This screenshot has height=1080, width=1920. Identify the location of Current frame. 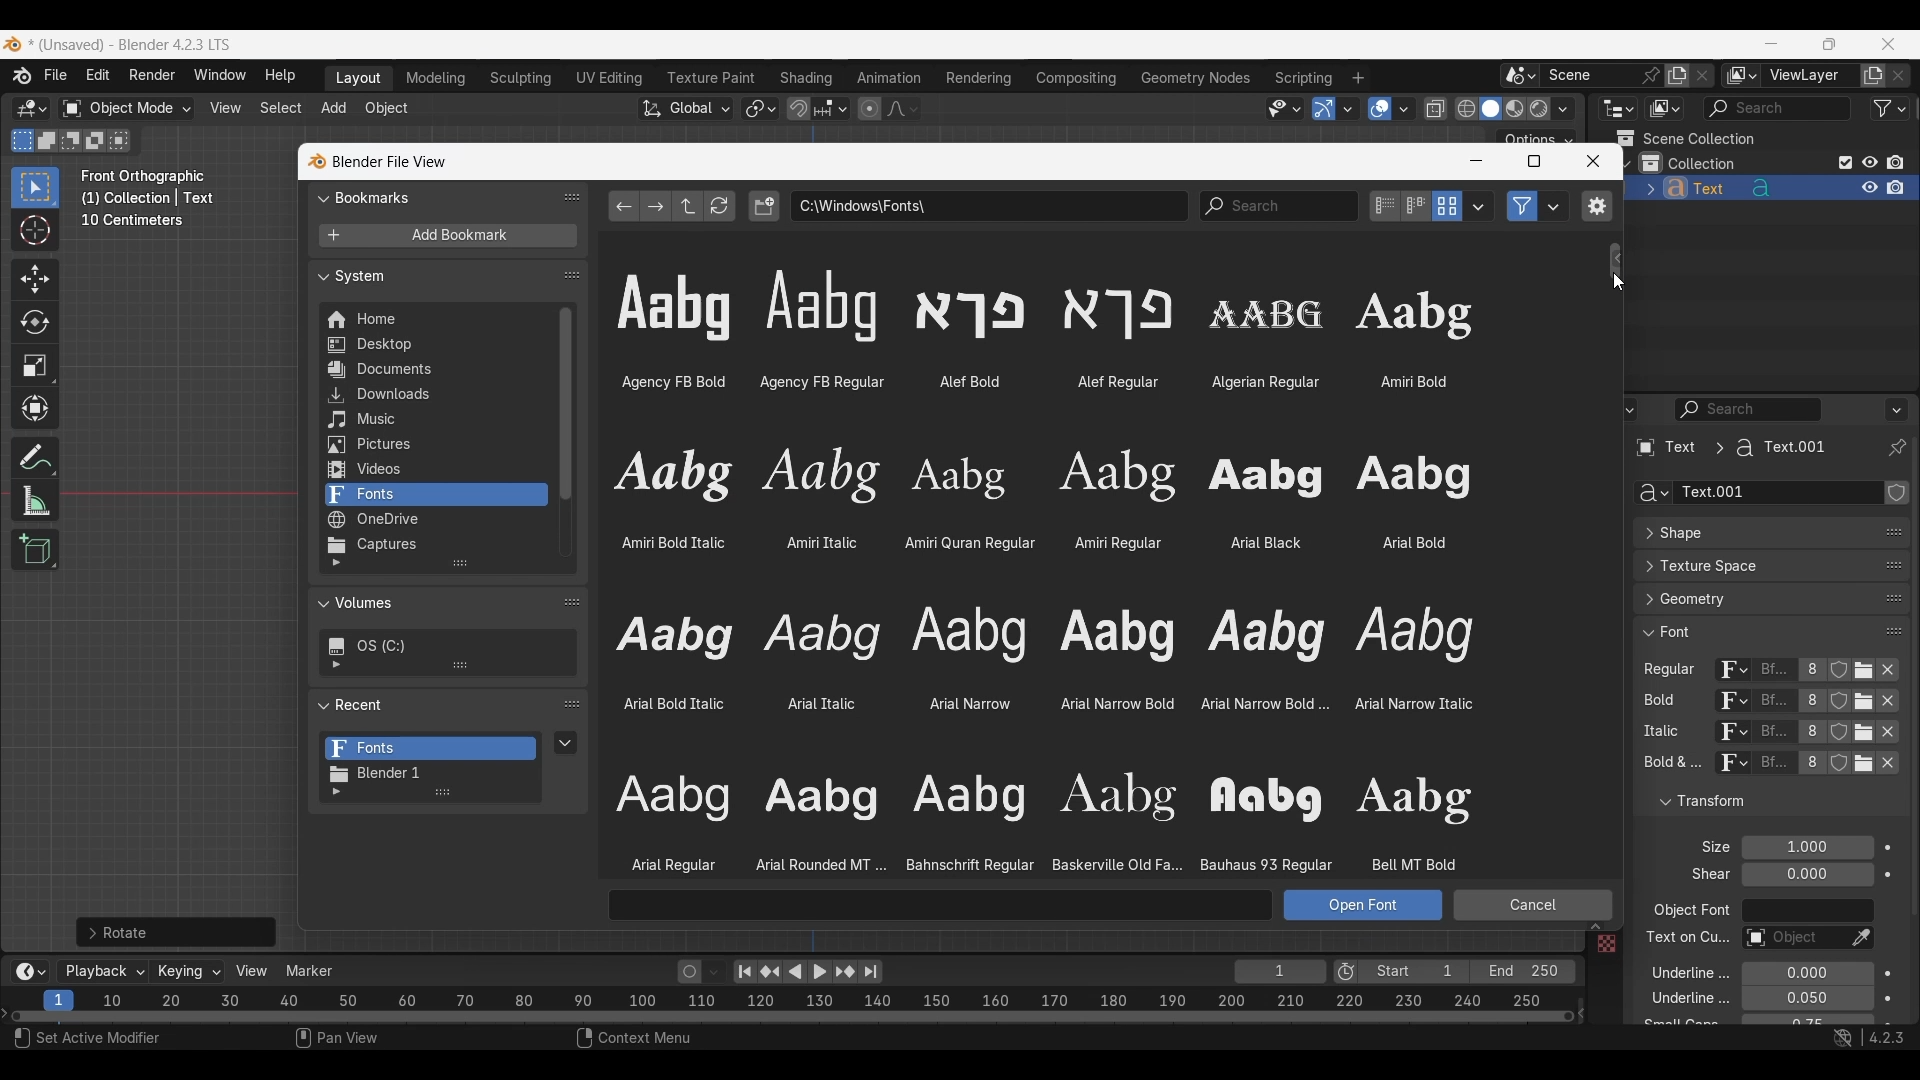
(1280, 973).